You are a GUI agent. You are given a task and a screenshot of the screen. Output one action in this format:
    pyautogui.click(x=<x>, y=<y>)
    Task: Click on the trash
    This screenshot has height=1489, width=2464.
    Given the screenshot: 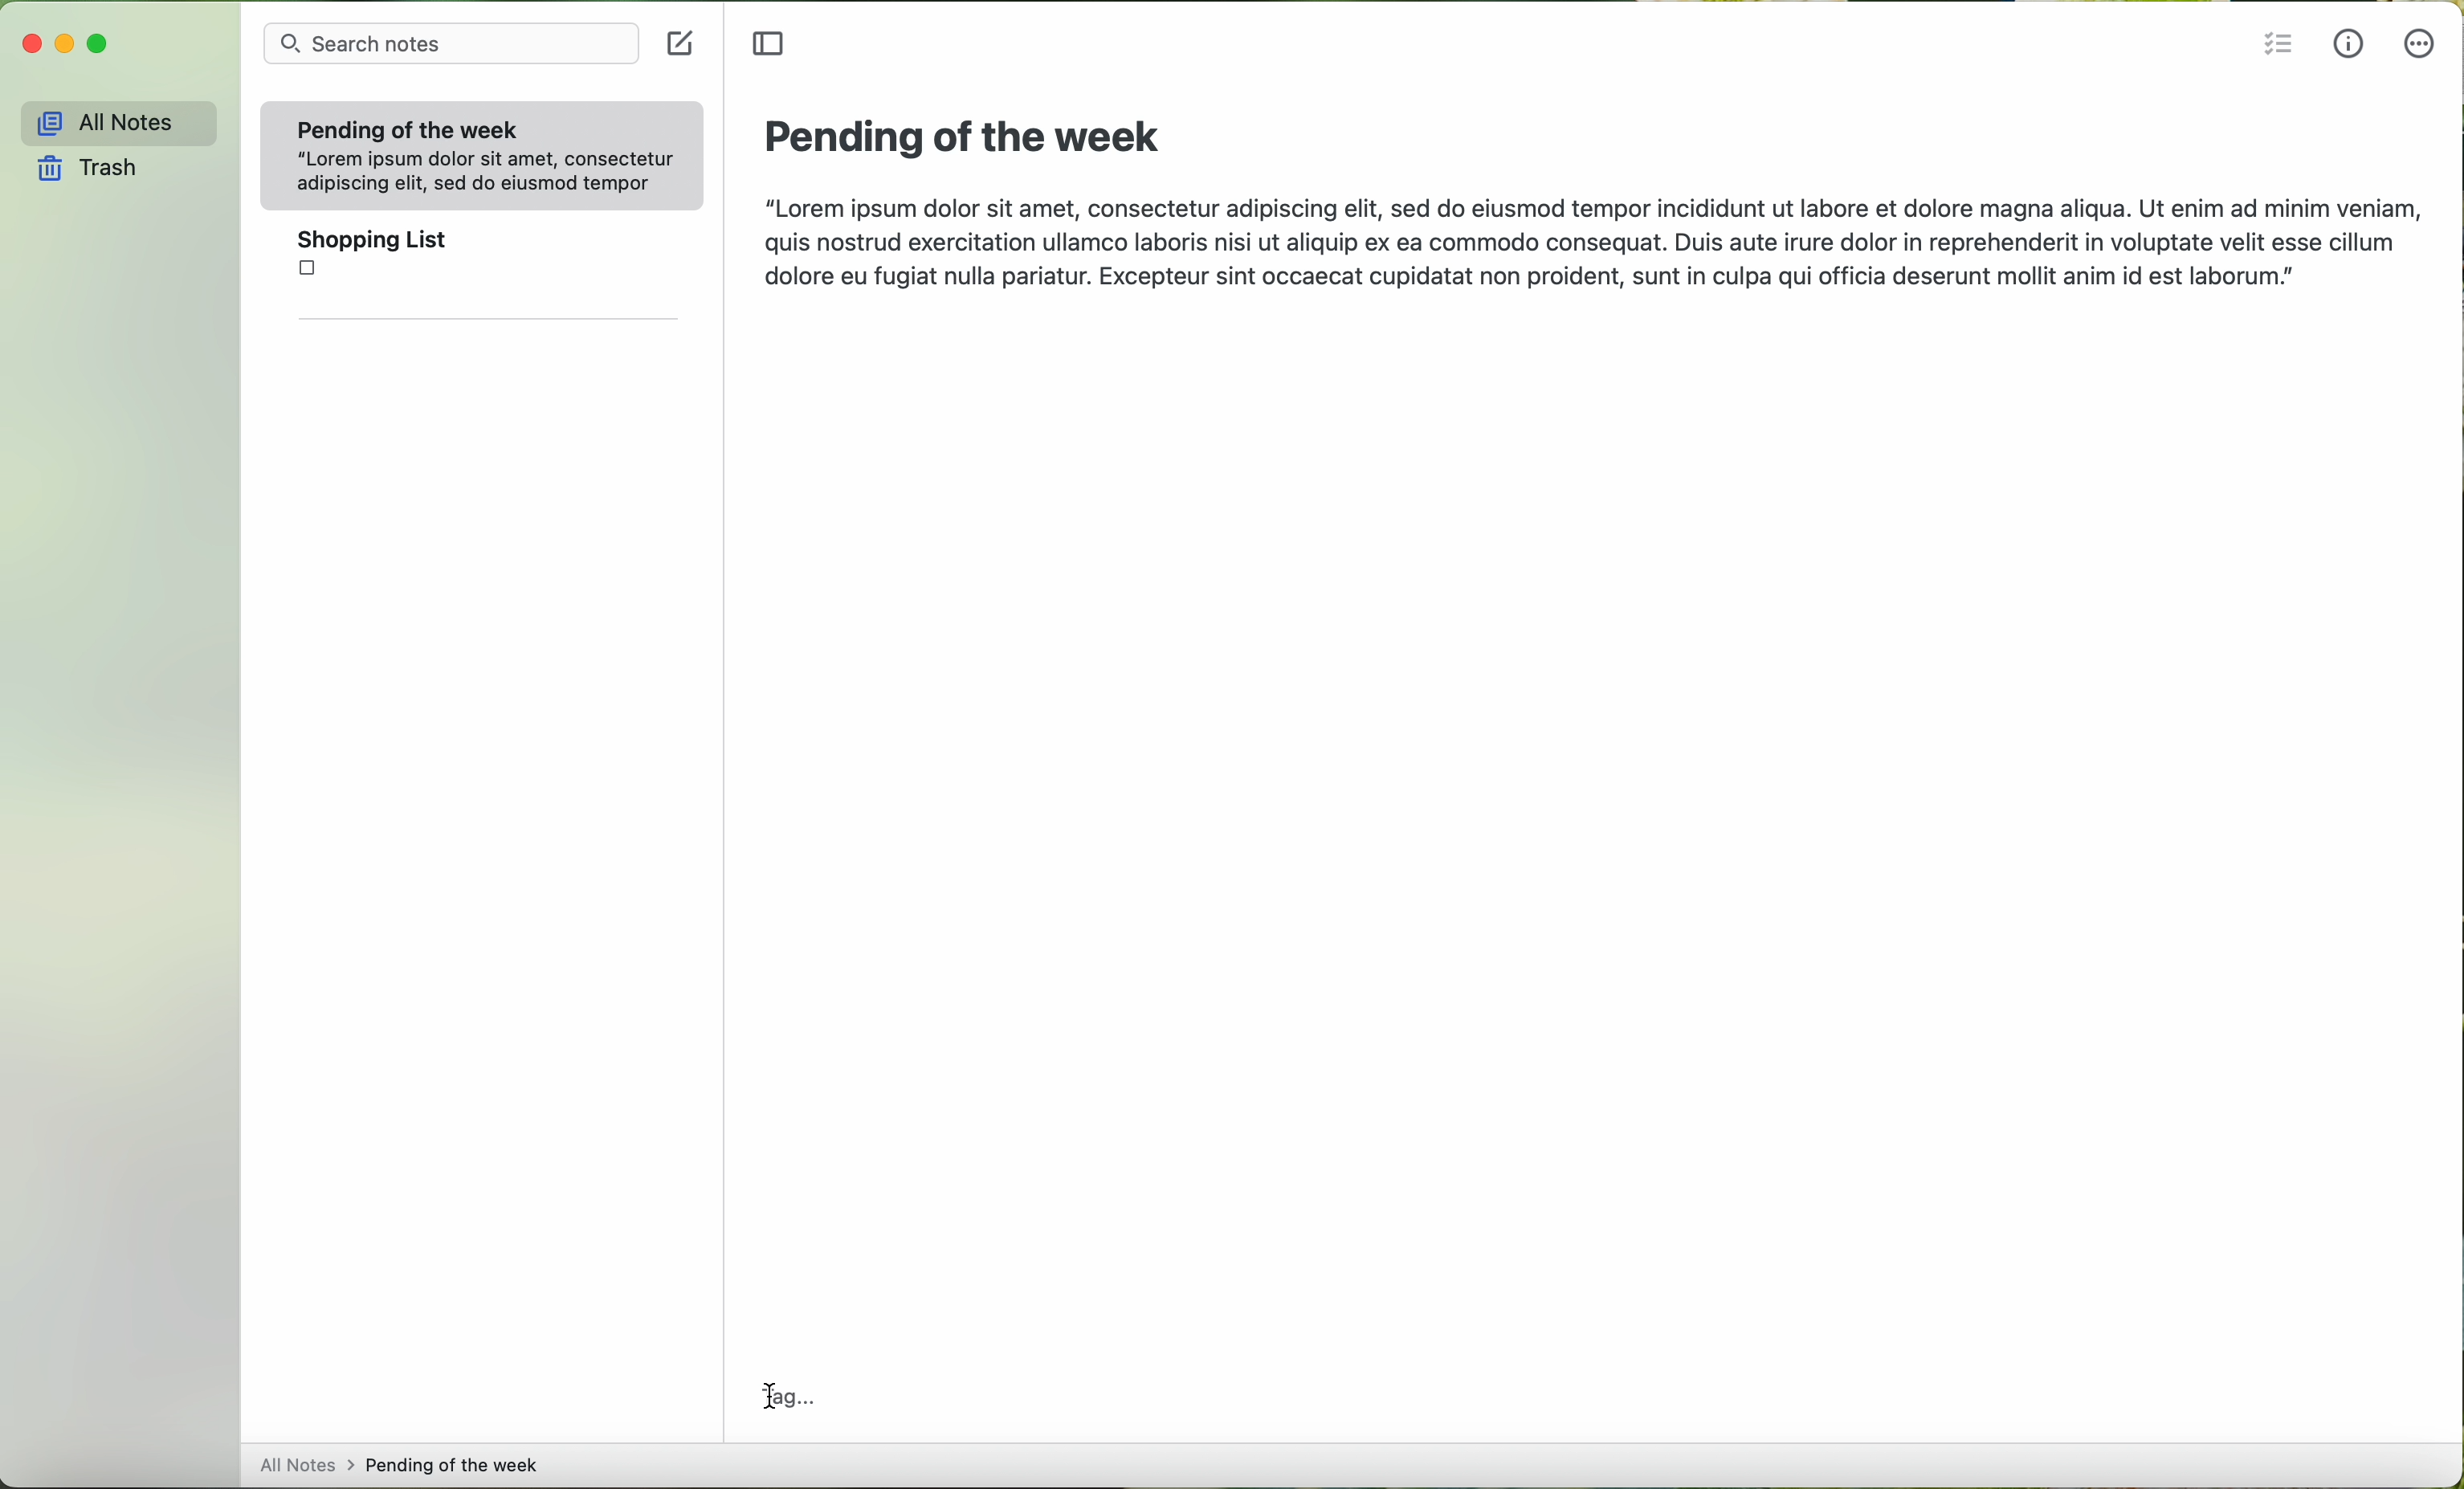 What is the action you would take?
    pyautogui.click(x=85, y=167)
    